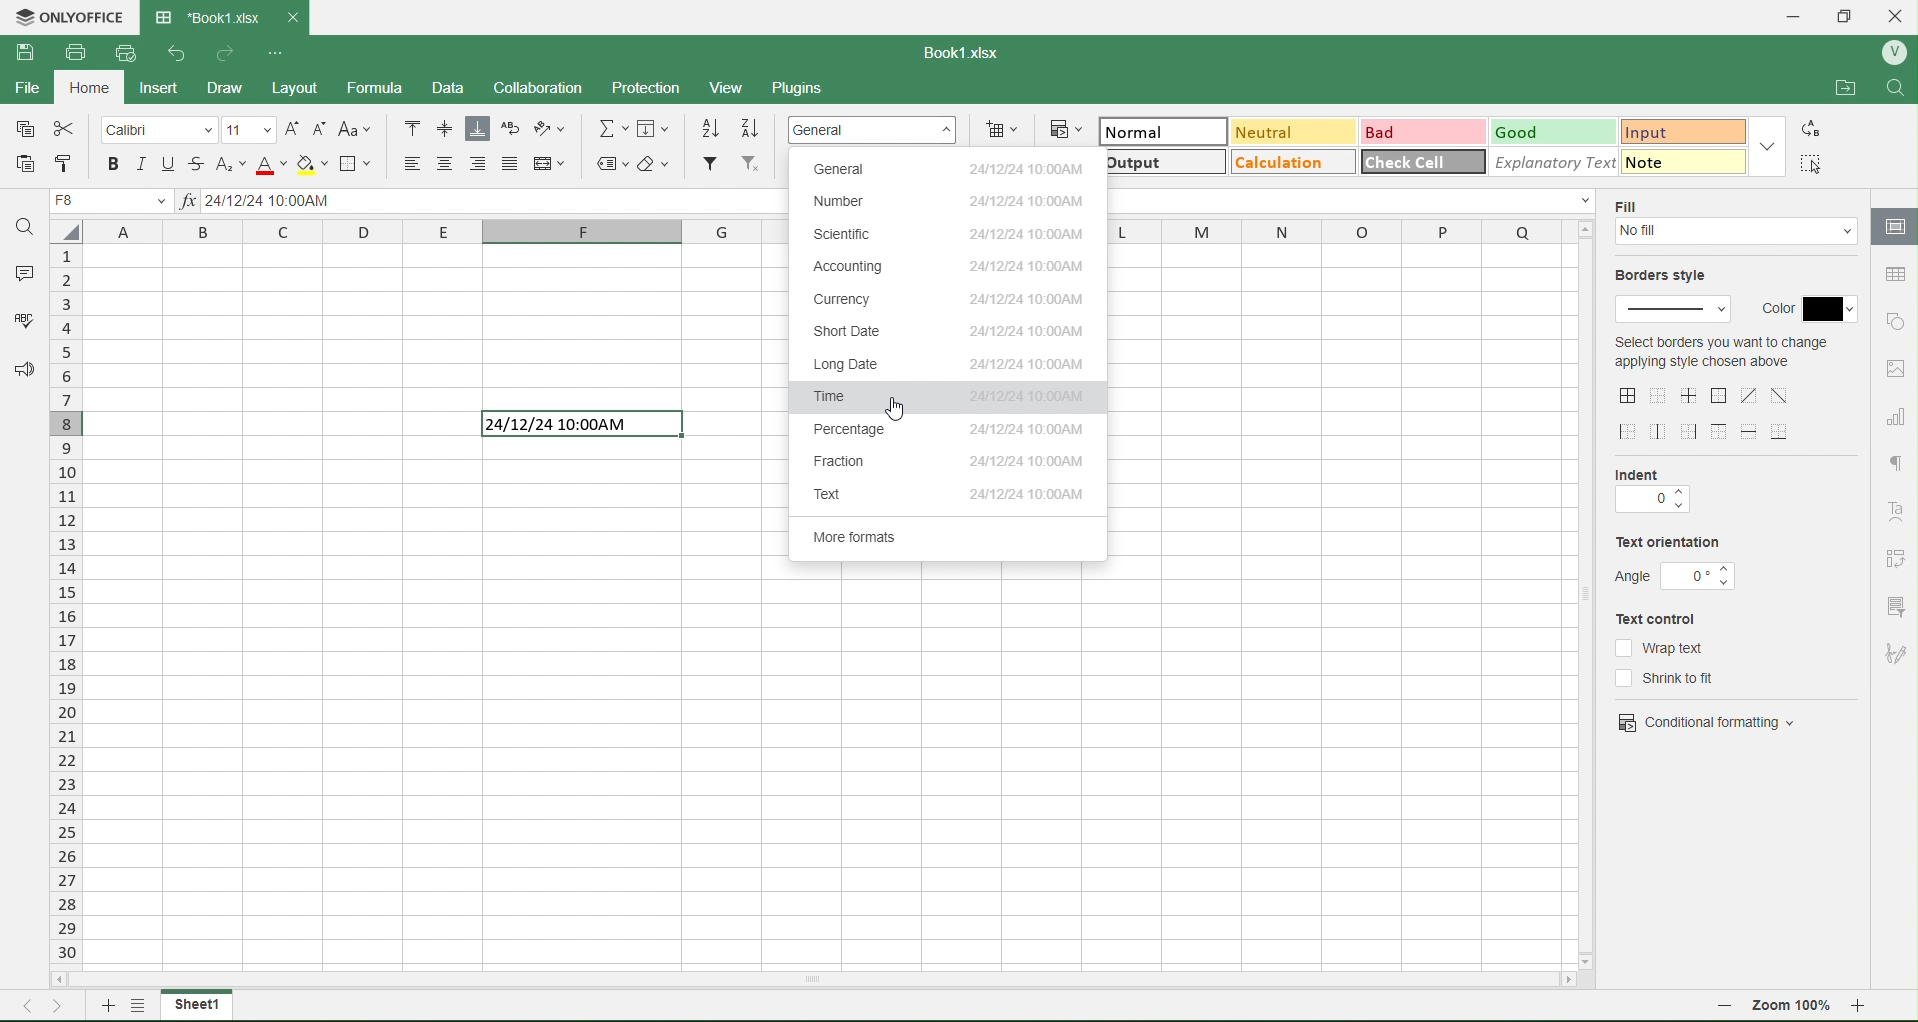  Describe the element at coordinates (575, 425) in the screenshot. I see `24/12/24 10:00AM` at that location.